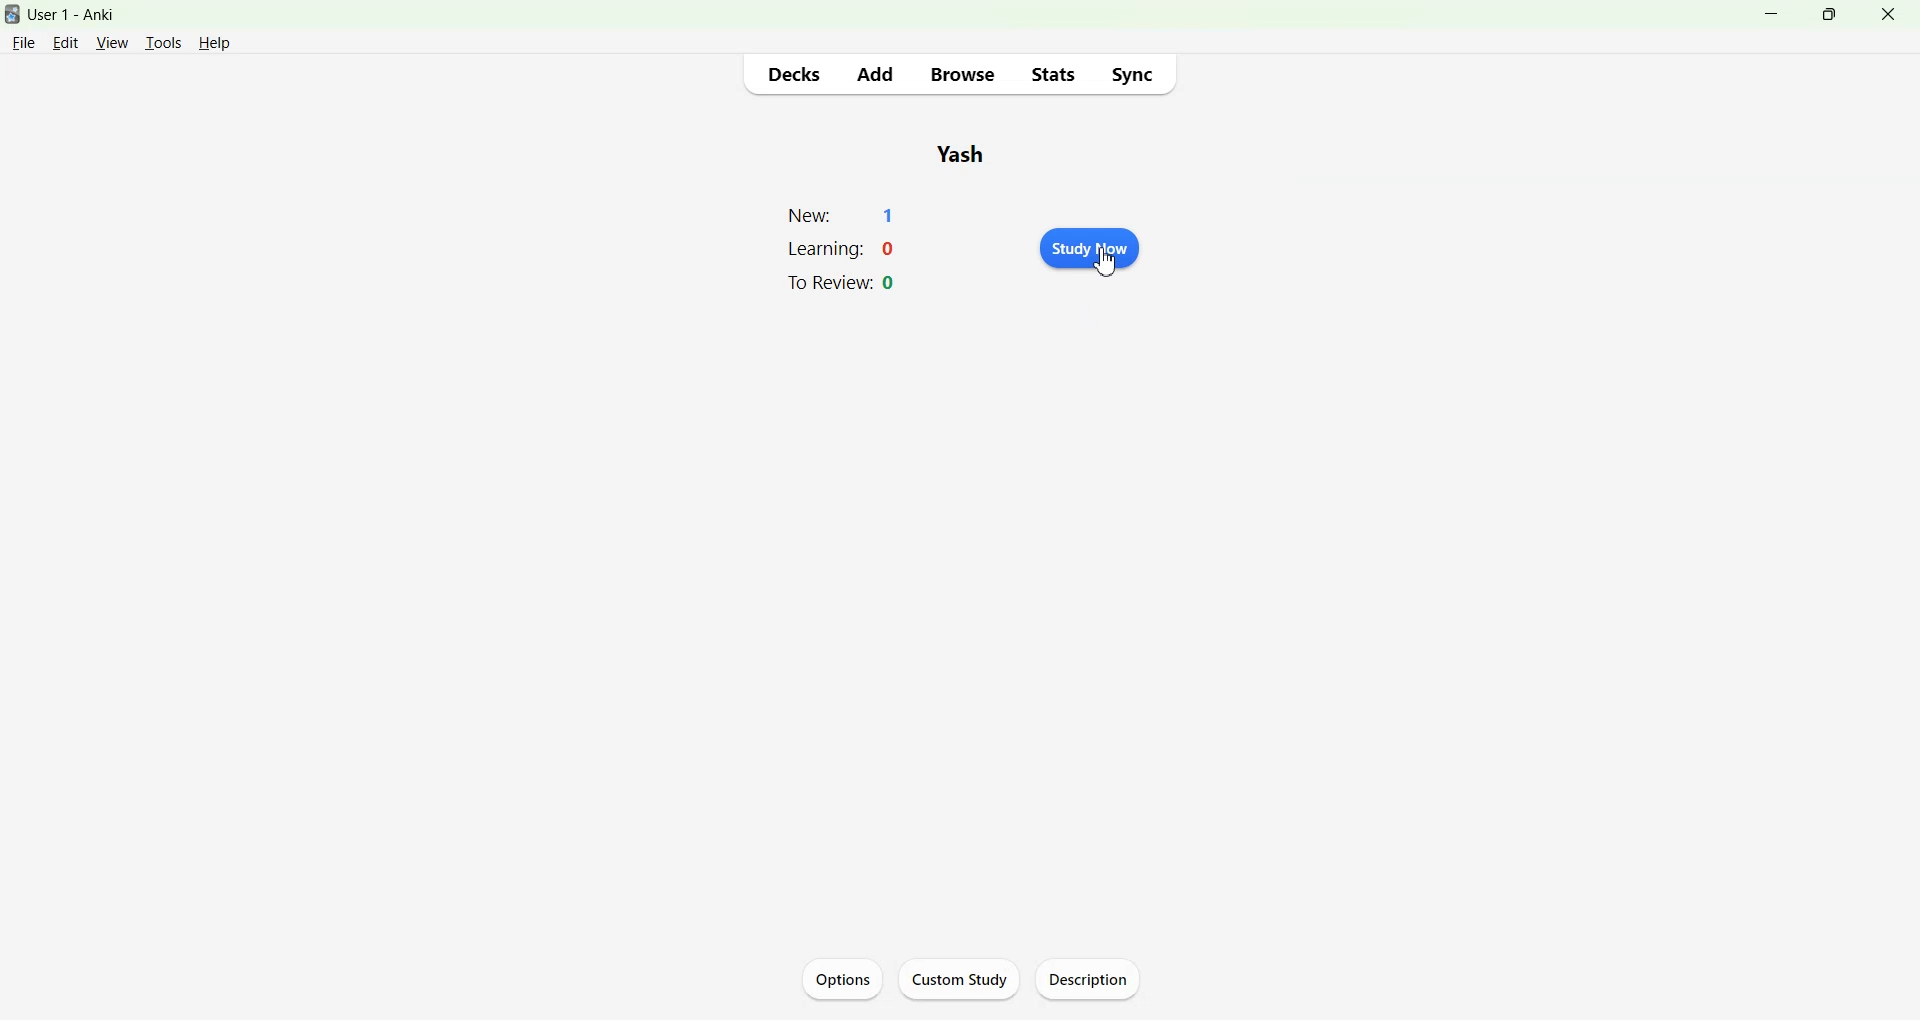  What do you see at coordinates (162, 43) in the screenshot?
I see `Tools` at bounding box center [162, 43].